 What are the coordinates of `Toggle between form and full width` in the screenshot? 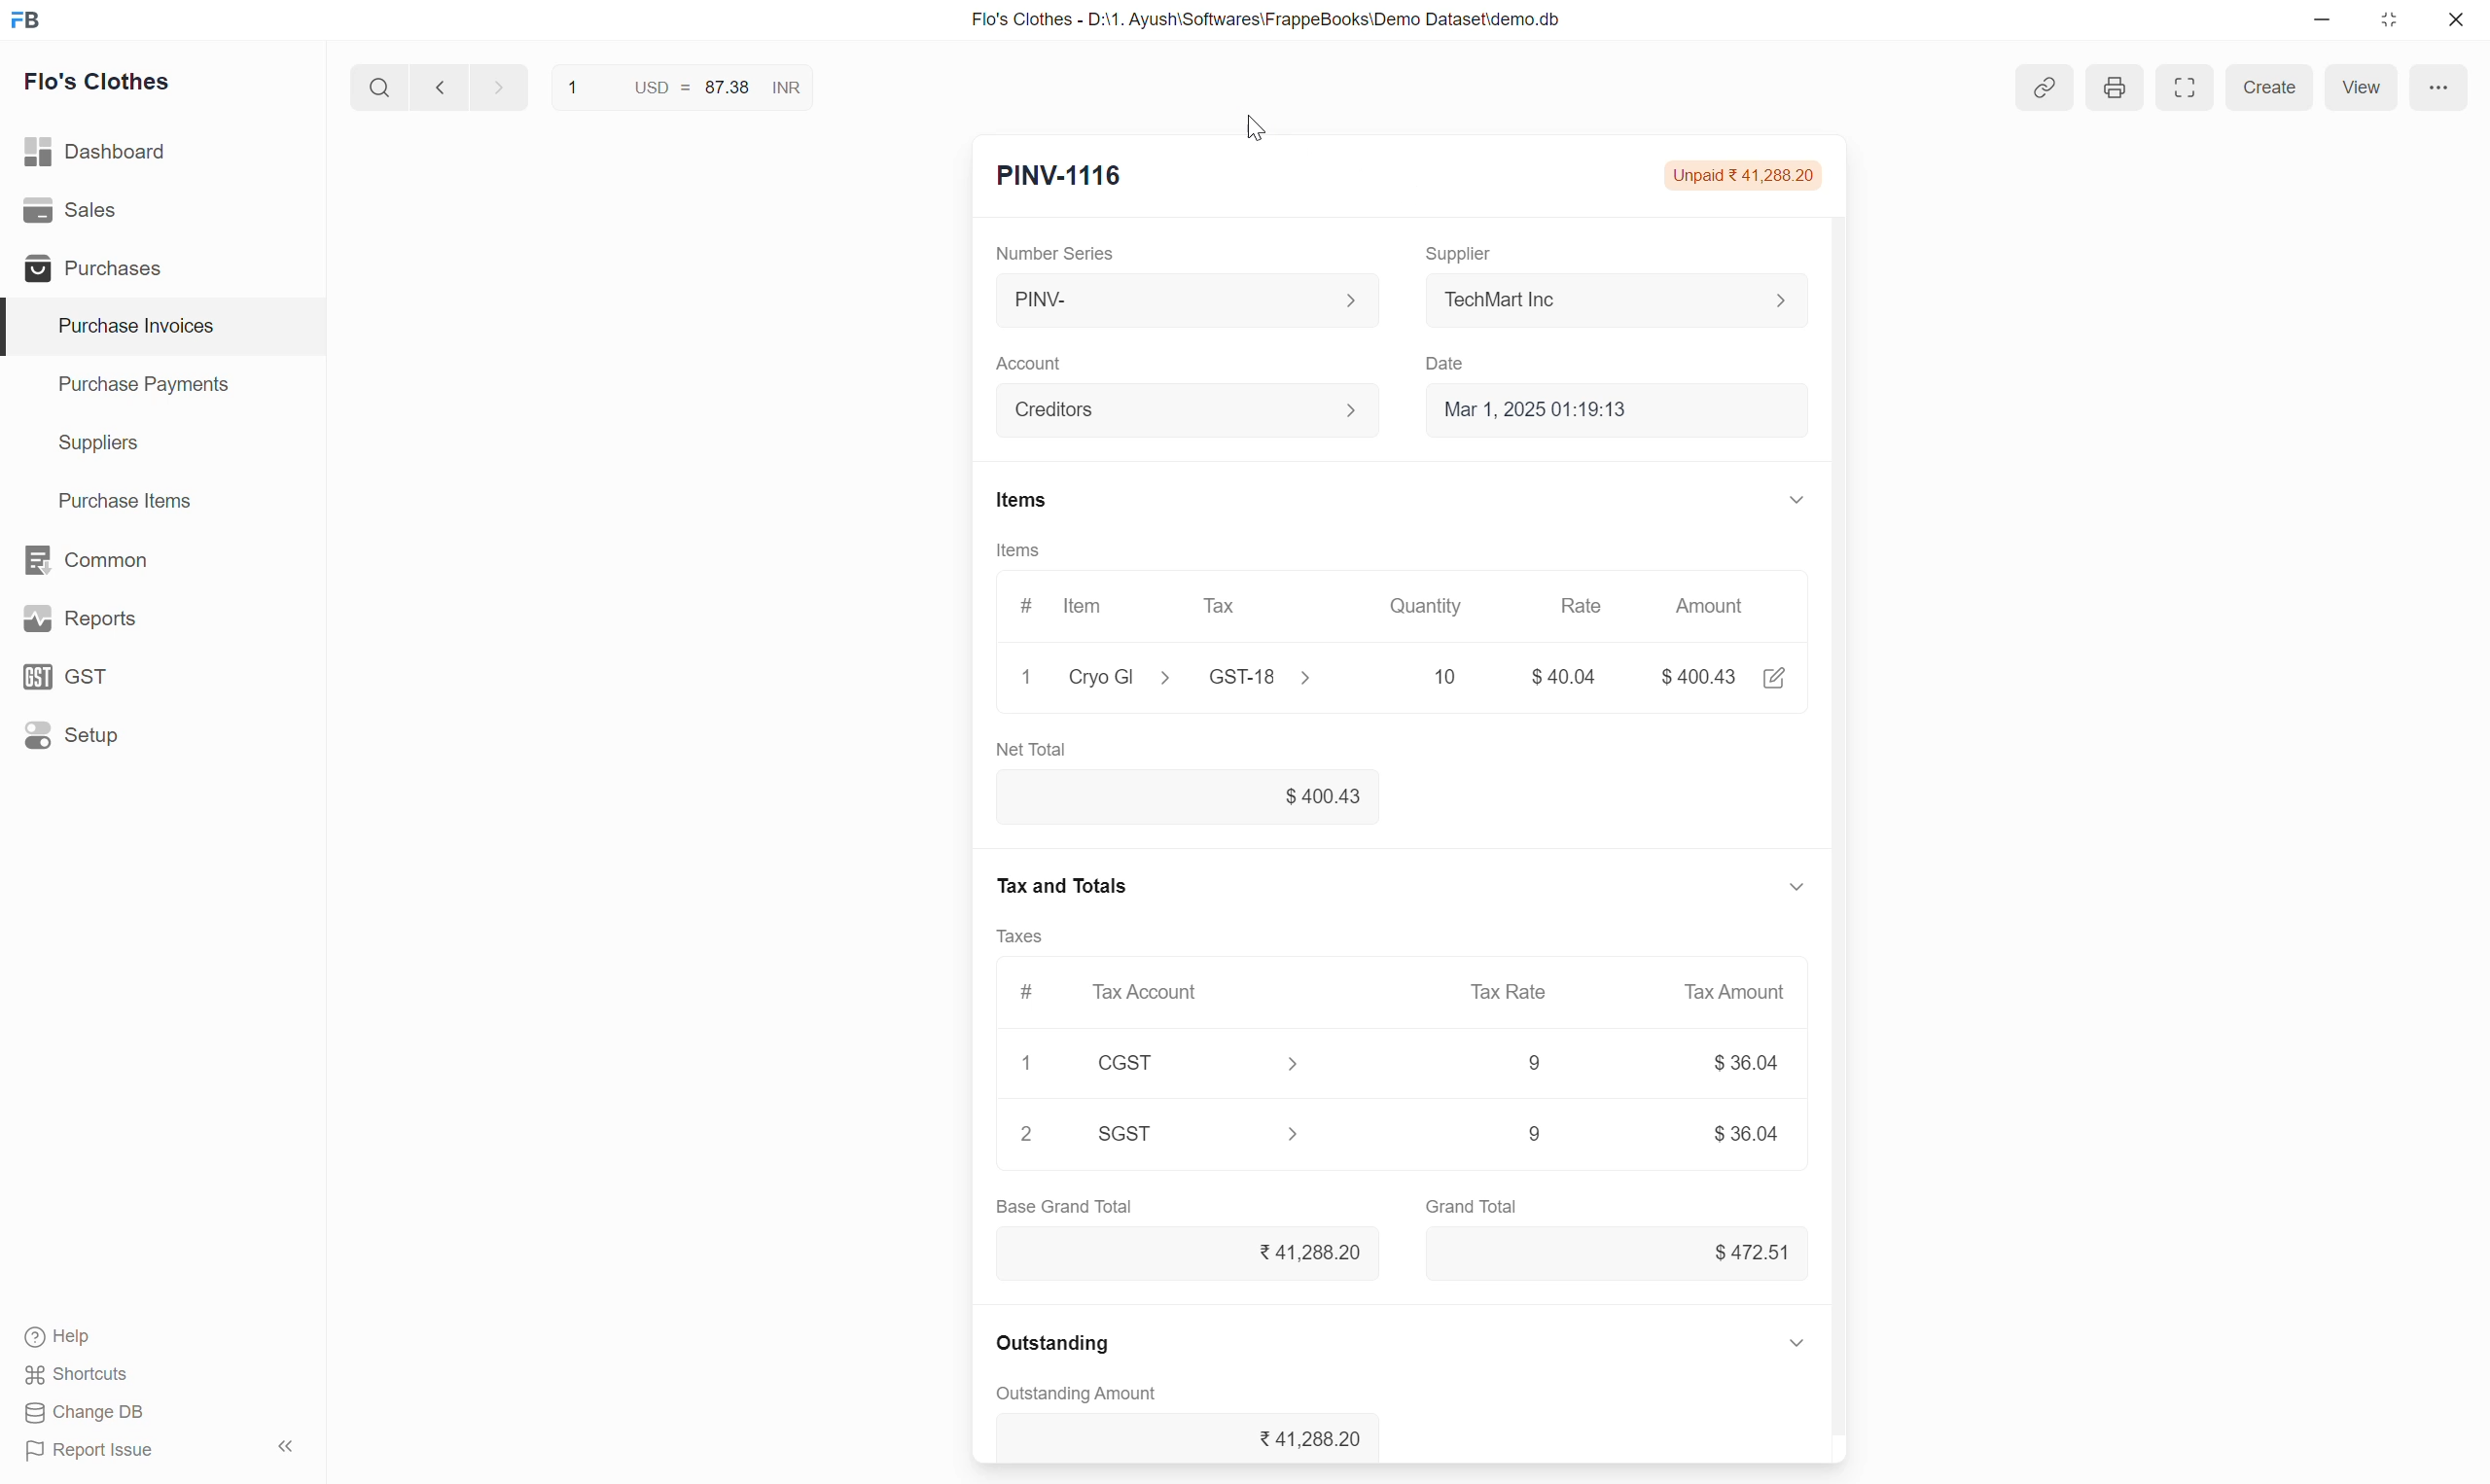 It's located at (2186, 88).